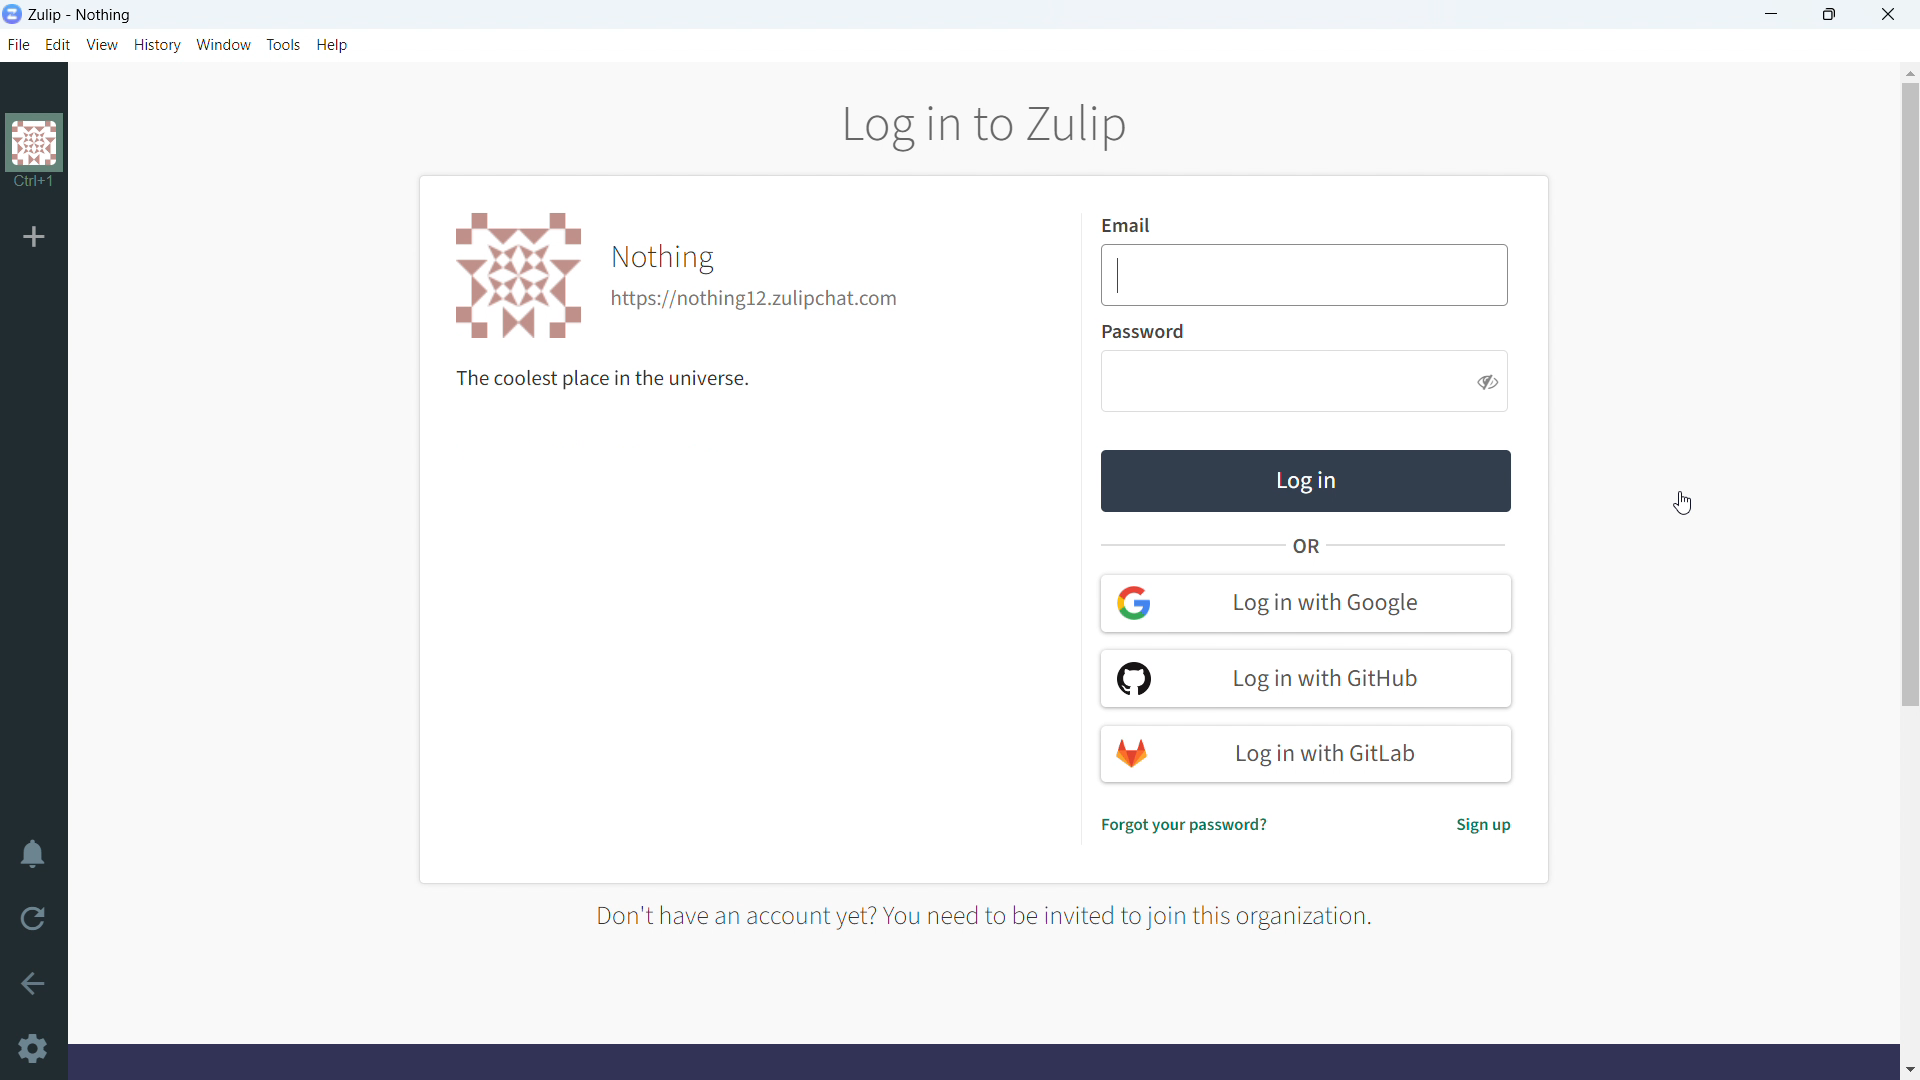  What do you see at coordinates (515, 276) in the screenshot?
I see `organization logo` at bounding box center [515, 276].